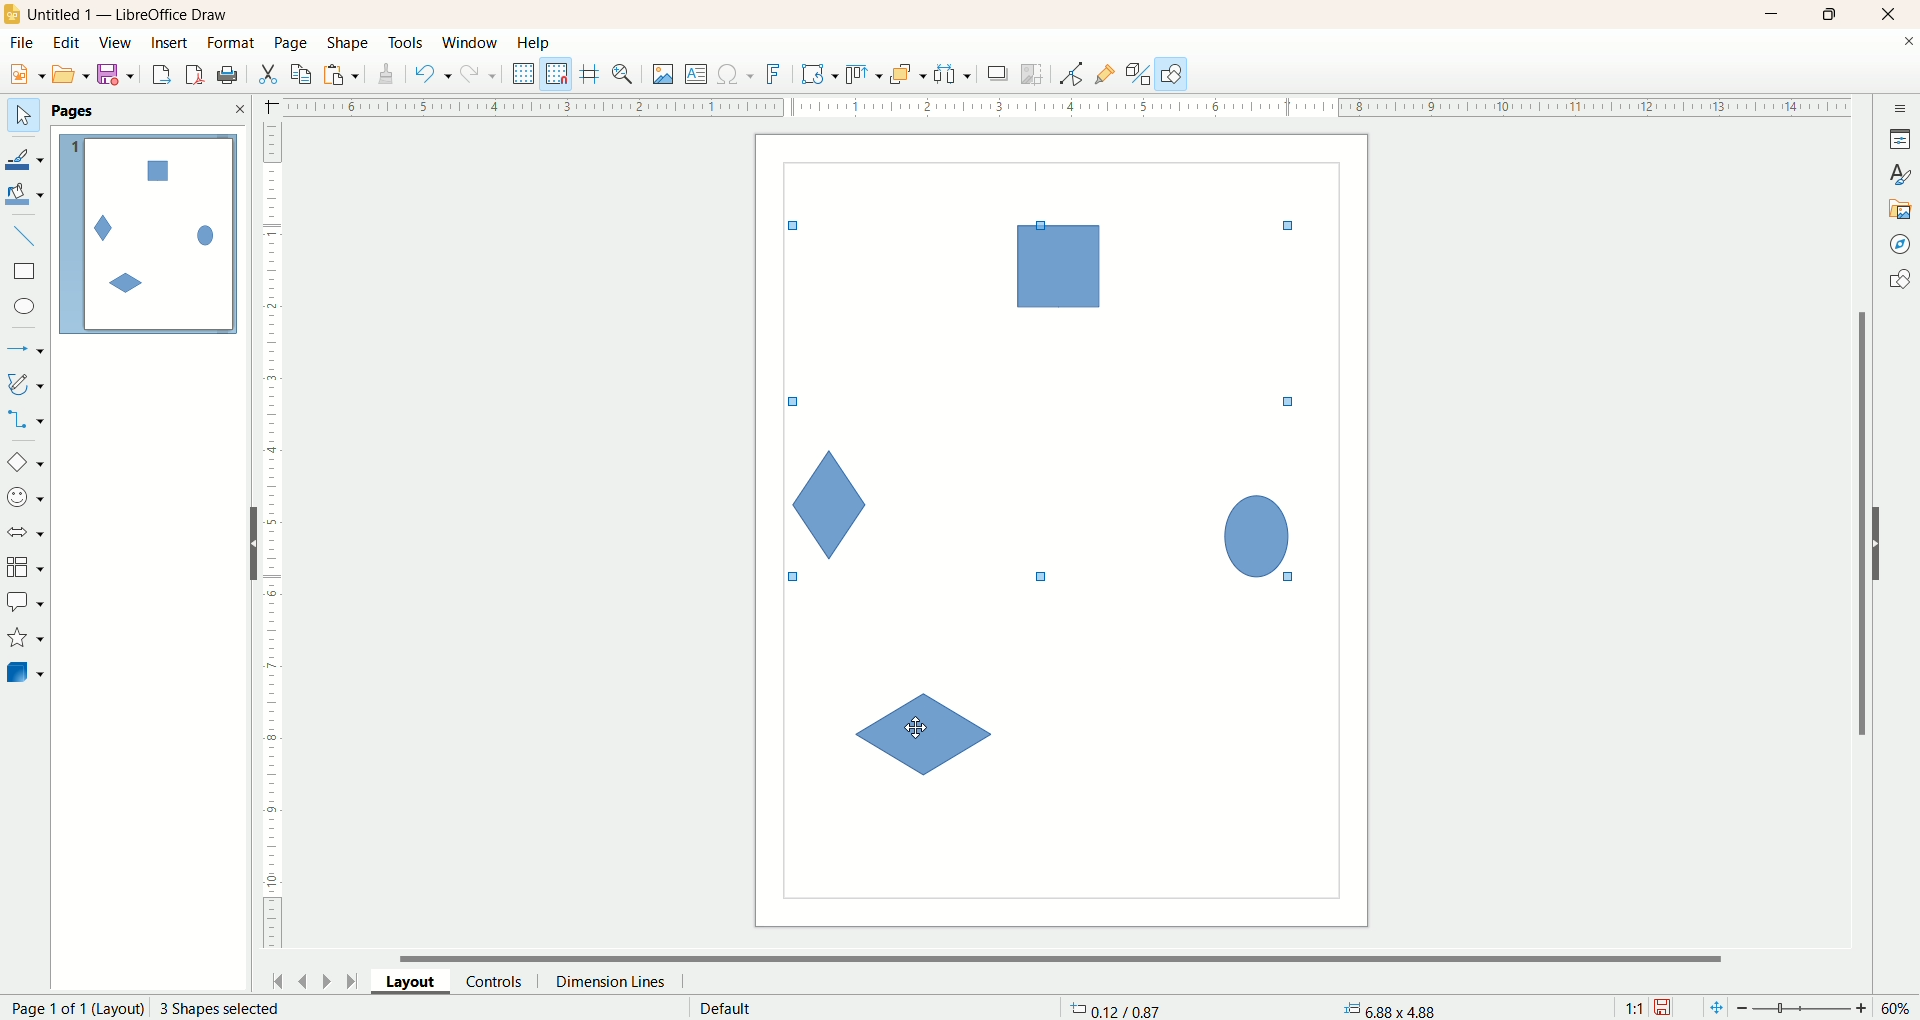 The height and width of the screenshot is (1020, 1920). Describe the element at coordinates (71, 74) in the screenshot. I see `open` at that location.